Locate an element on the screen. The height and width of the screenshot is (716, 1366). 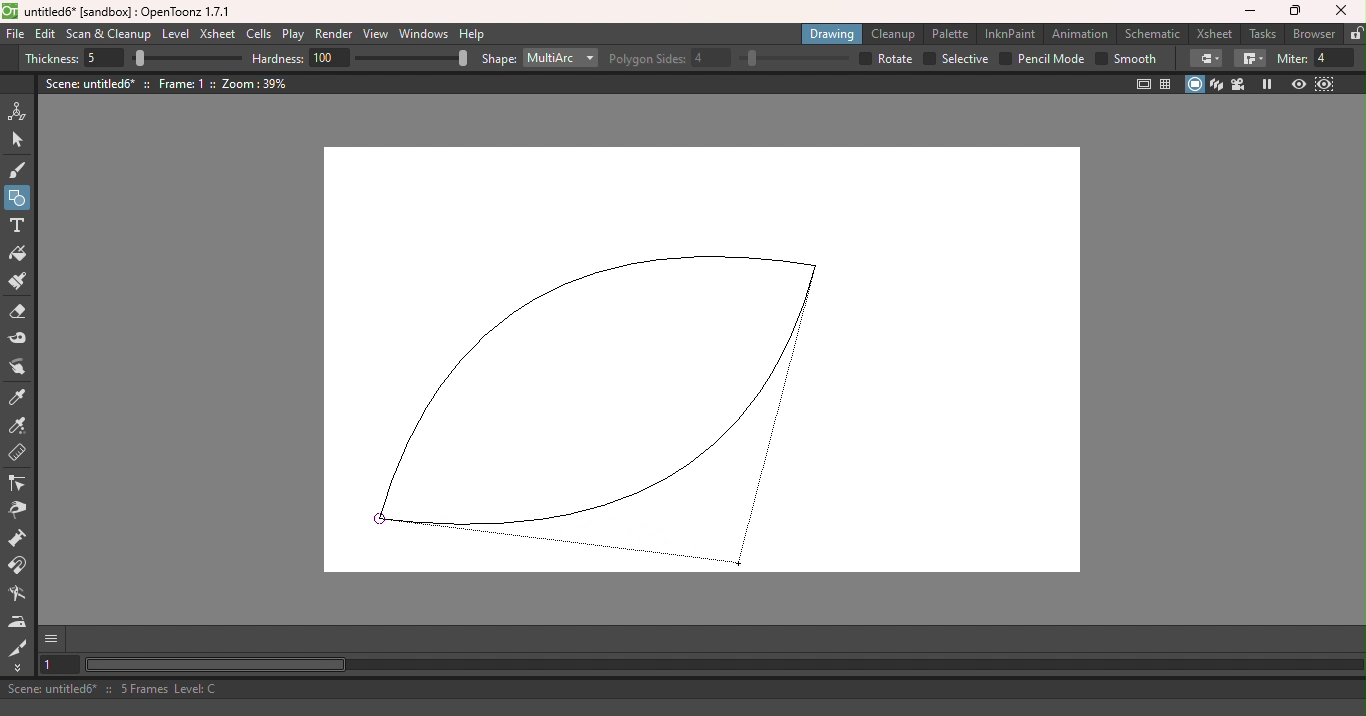
More tools is located at coordinates (18, 667).